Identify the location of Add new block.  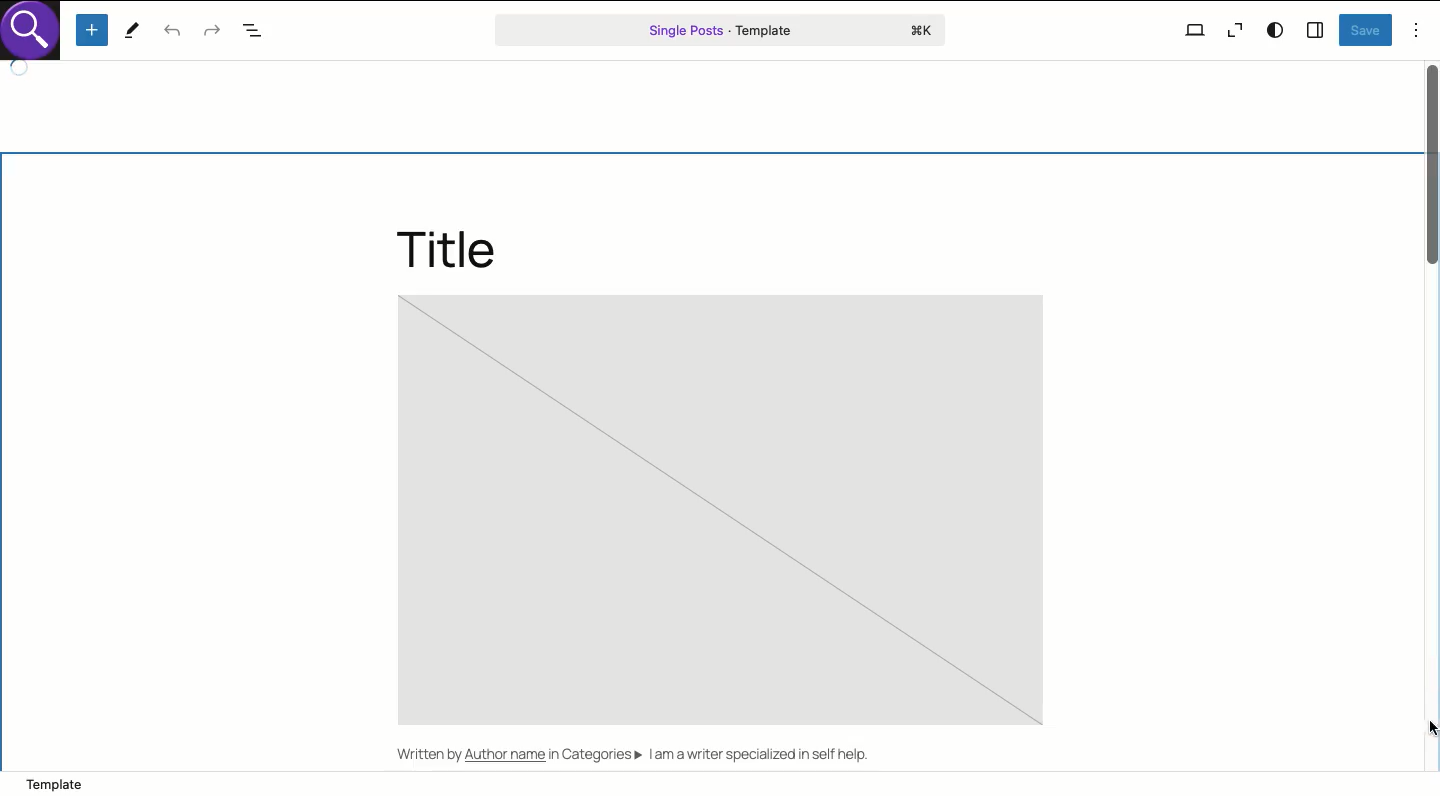
(94, 30).